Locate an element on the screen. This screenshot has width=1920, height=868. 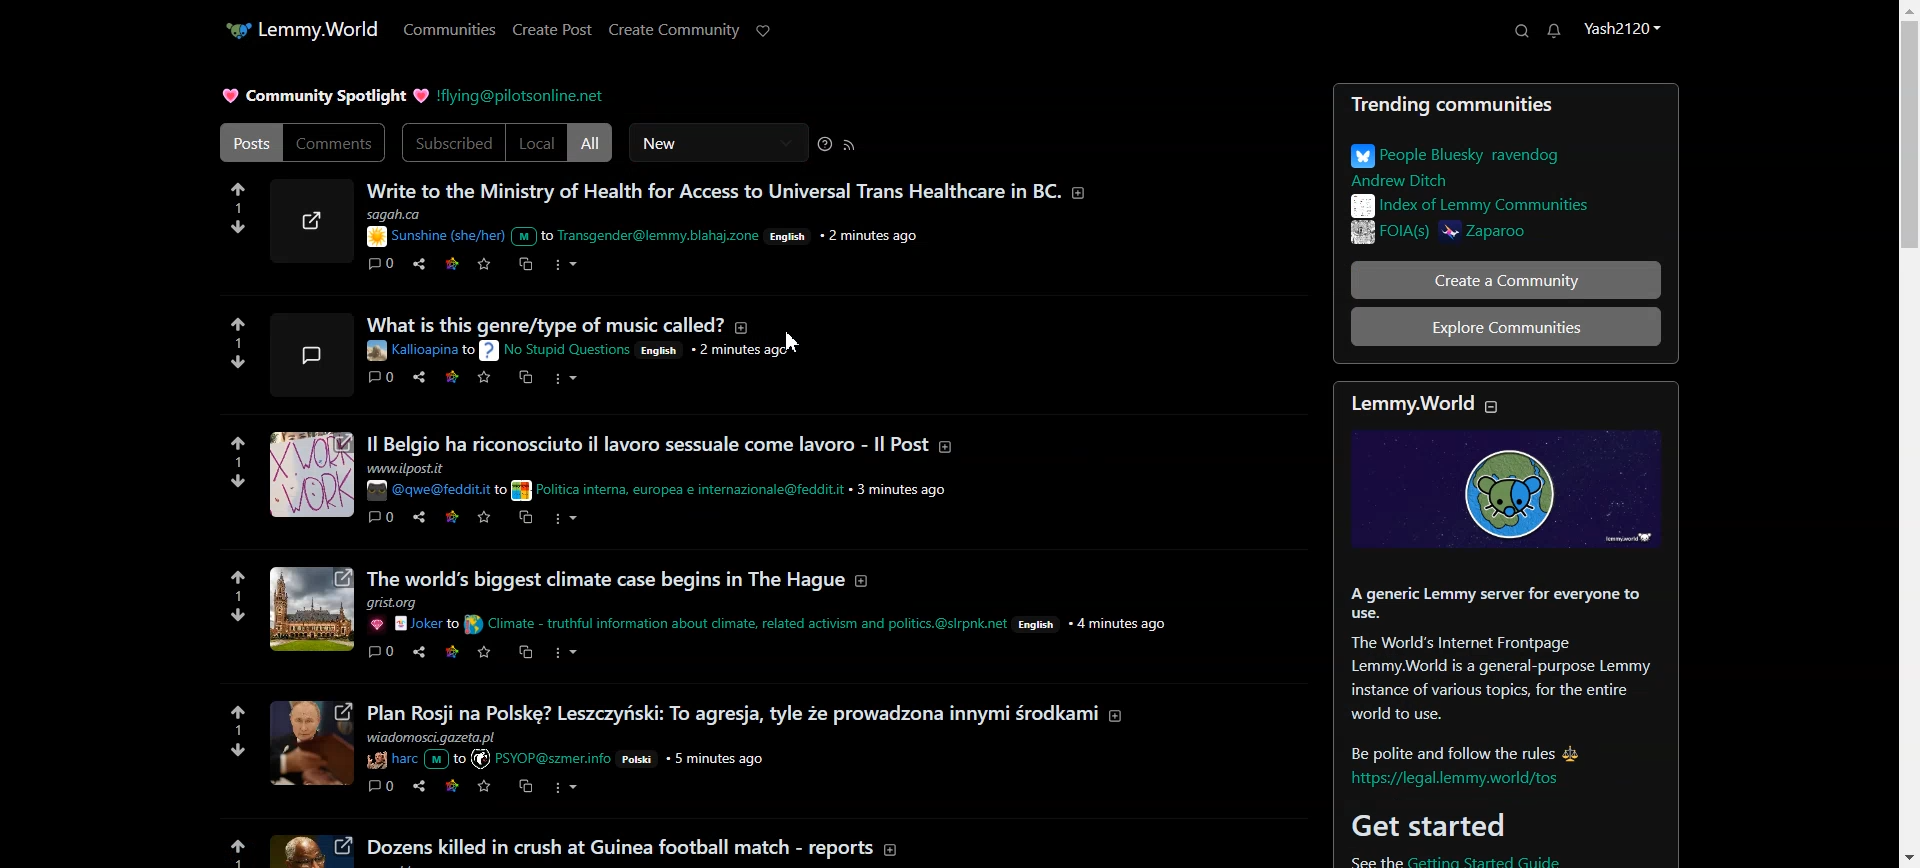
See the is located at coordinates (1364, 861).